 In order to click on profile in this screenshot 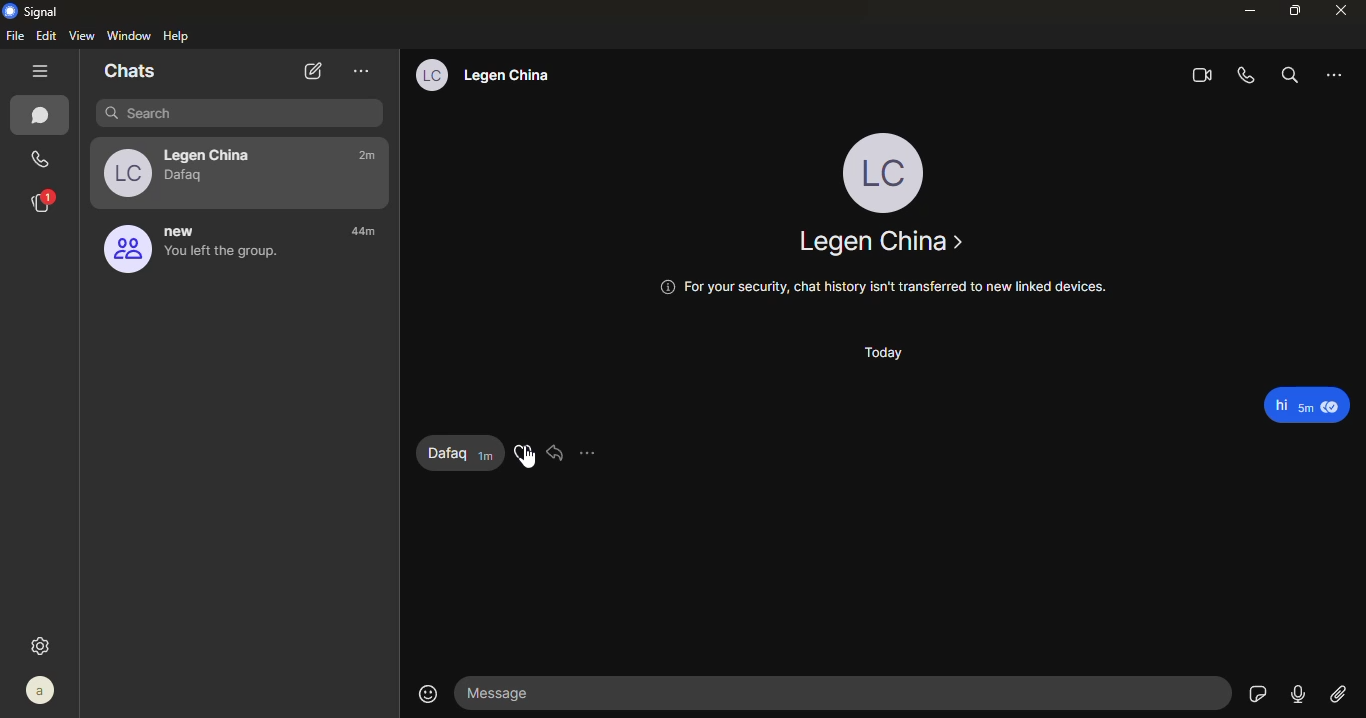, I will do `click(42, 690)`.